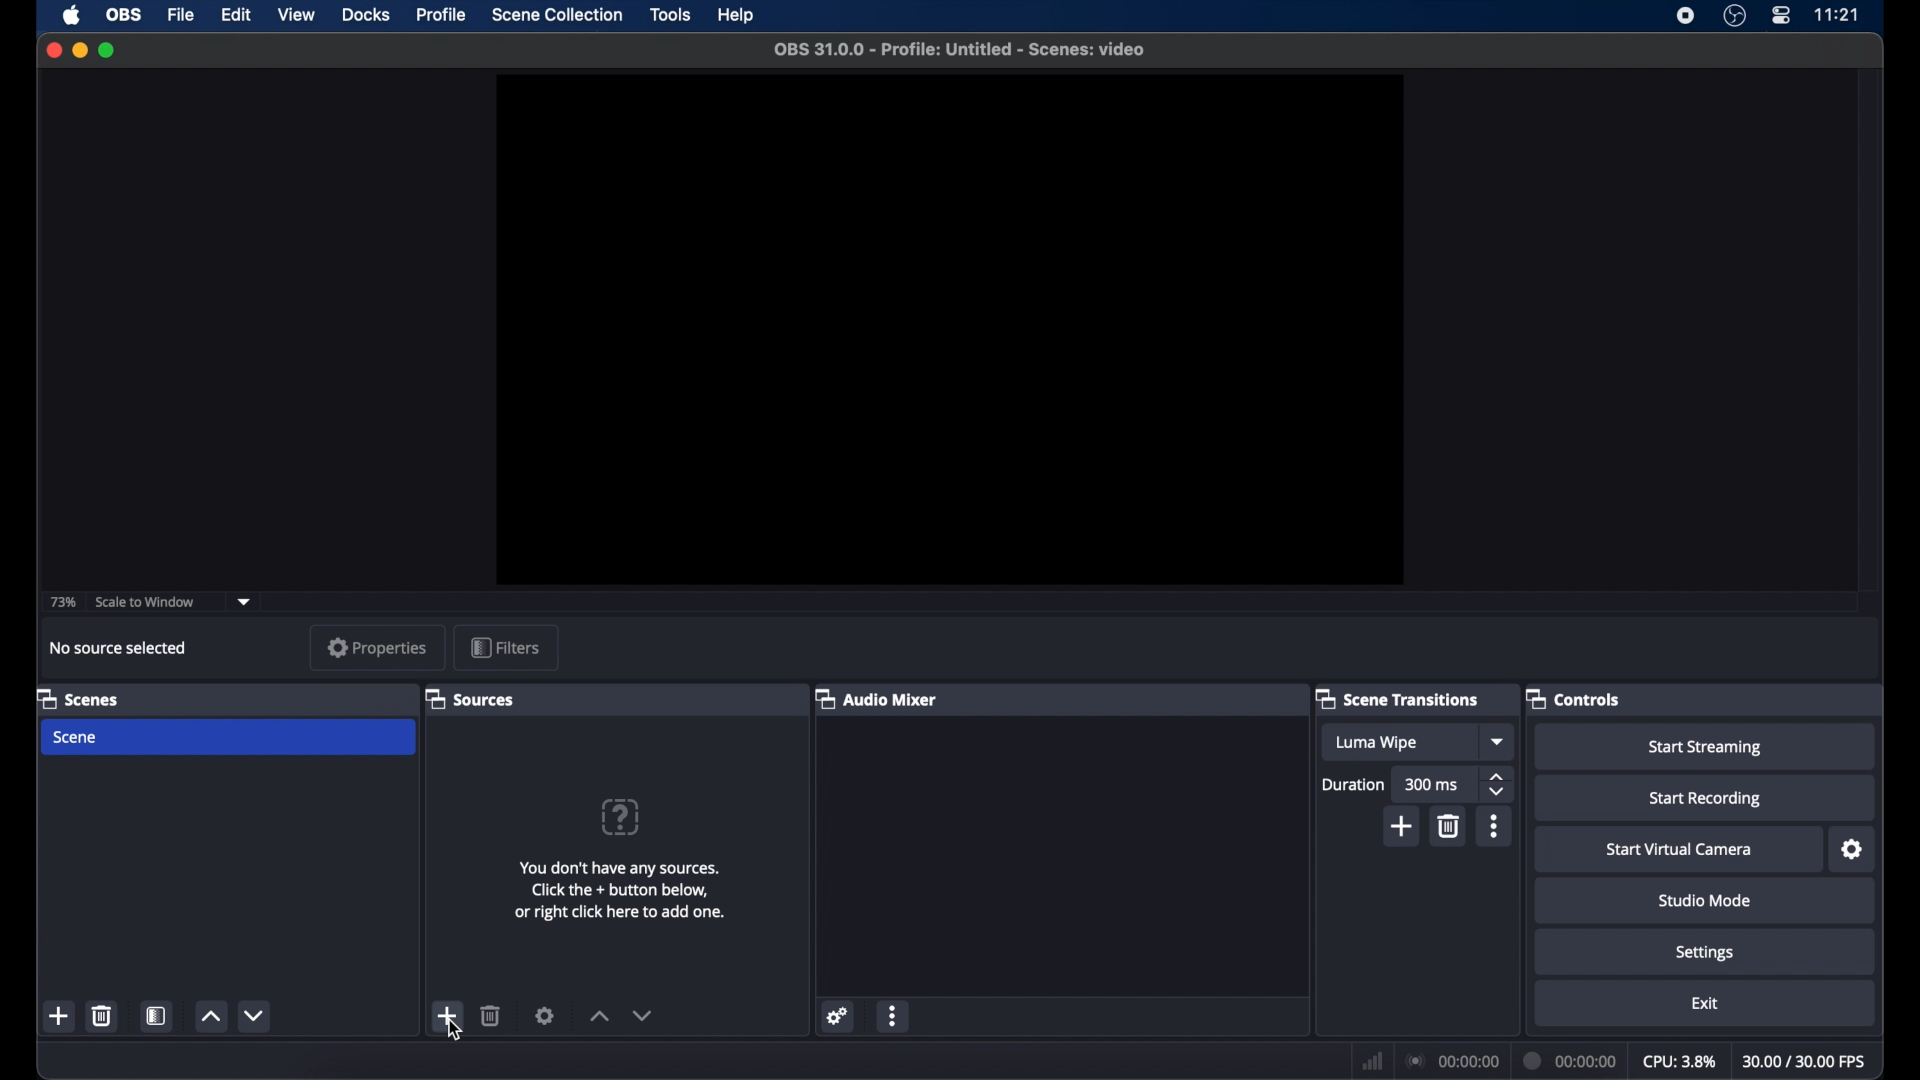 This screenshot has width=1920, height=1080. Describe the element at coordinates (893, 1015) in the screenshot. I see `more options` at that location.